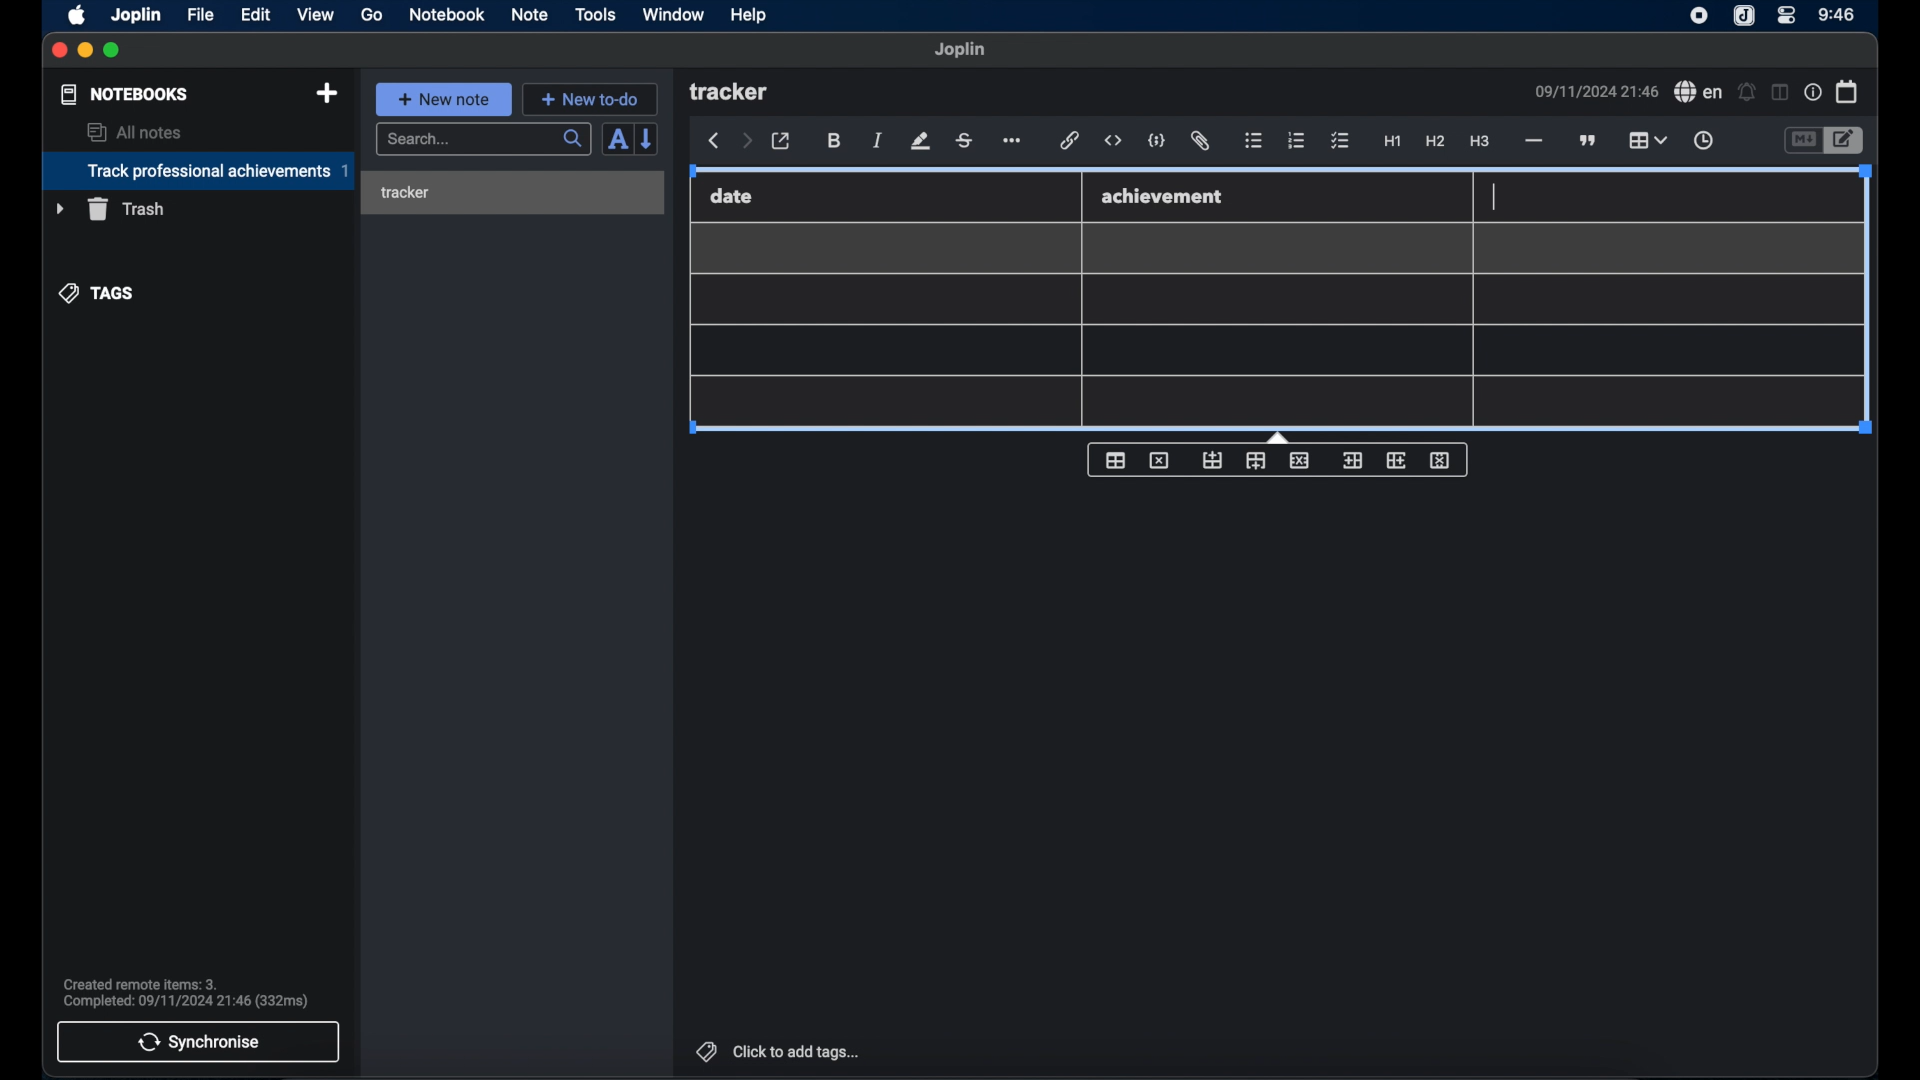  I want to click on click to add tags, so click(775, 1051).